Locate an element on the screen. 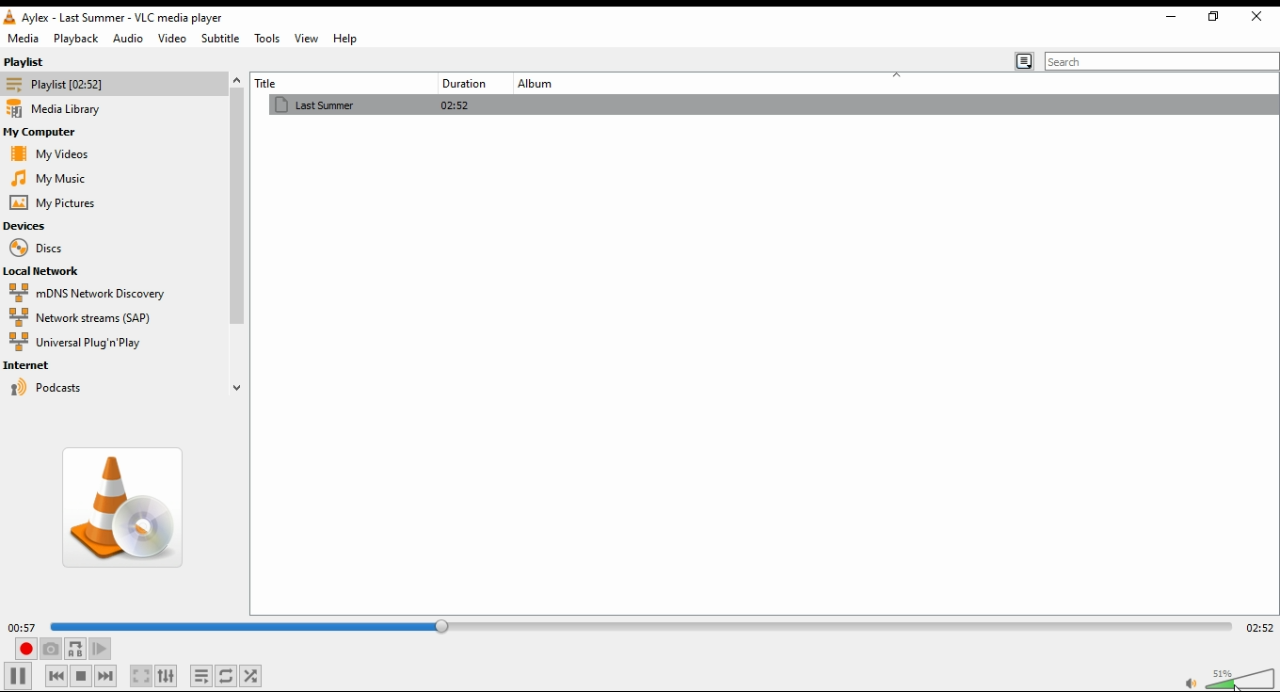  media is located at coordinates (23, 39).